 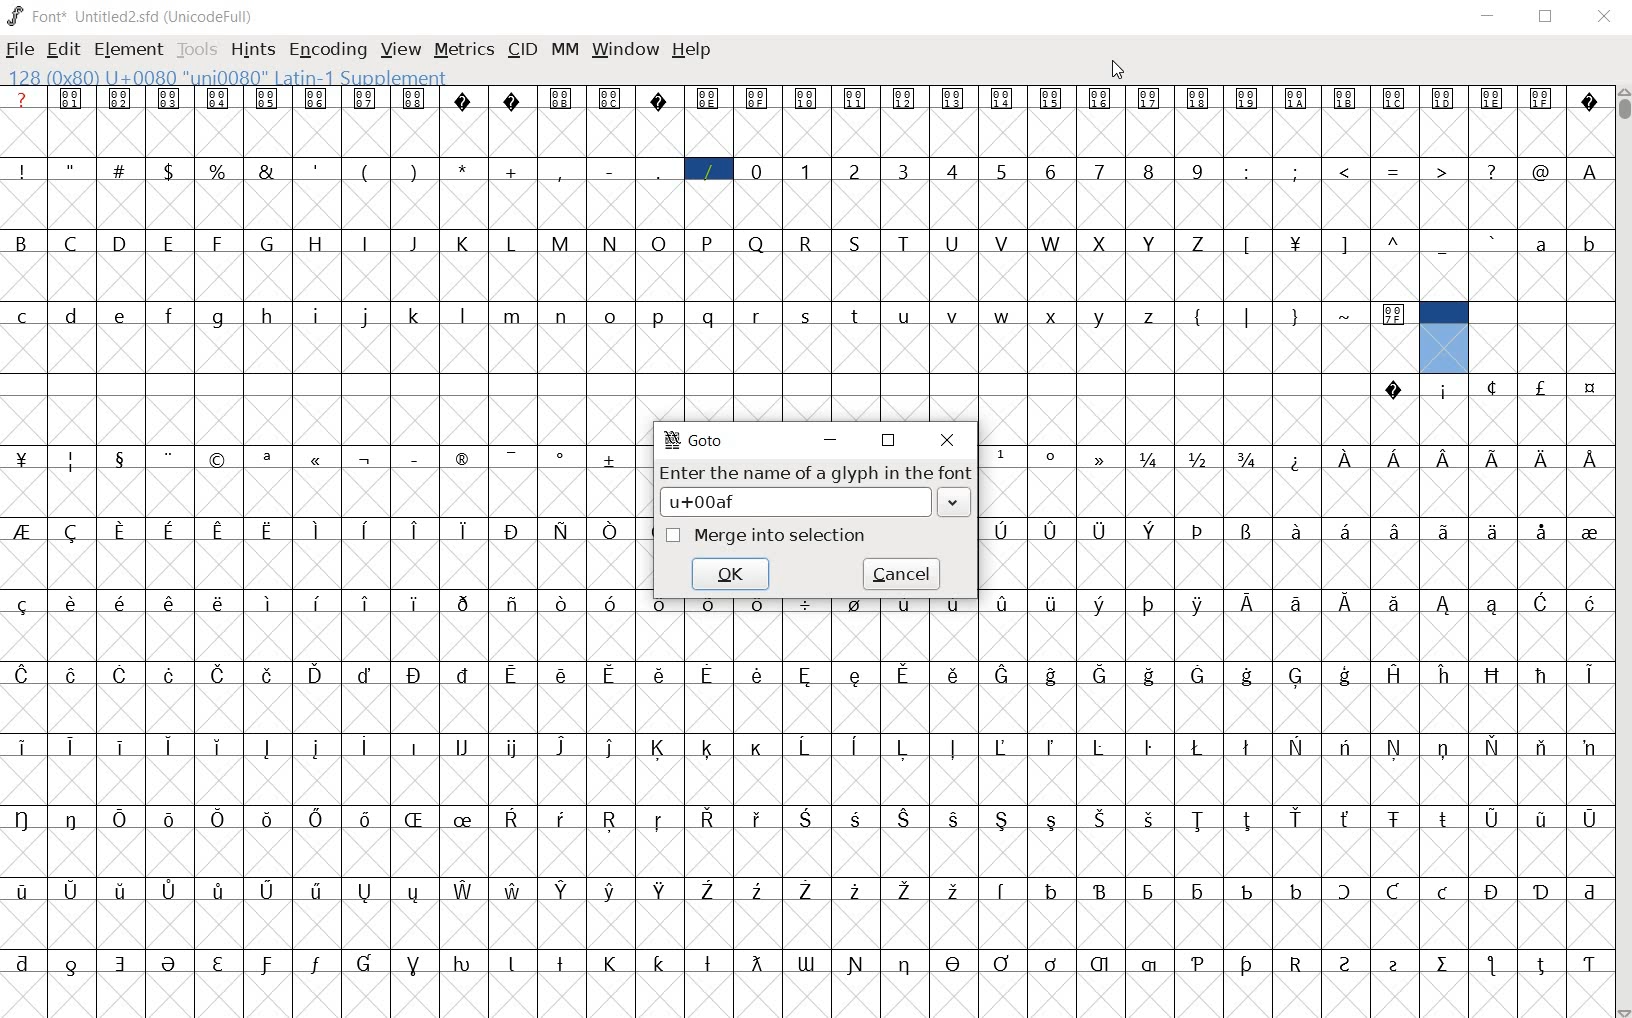 What do you see at coordinates (1104, 888) in the screenshot?
I see `Symbol` at bounding box center [1104, 888].